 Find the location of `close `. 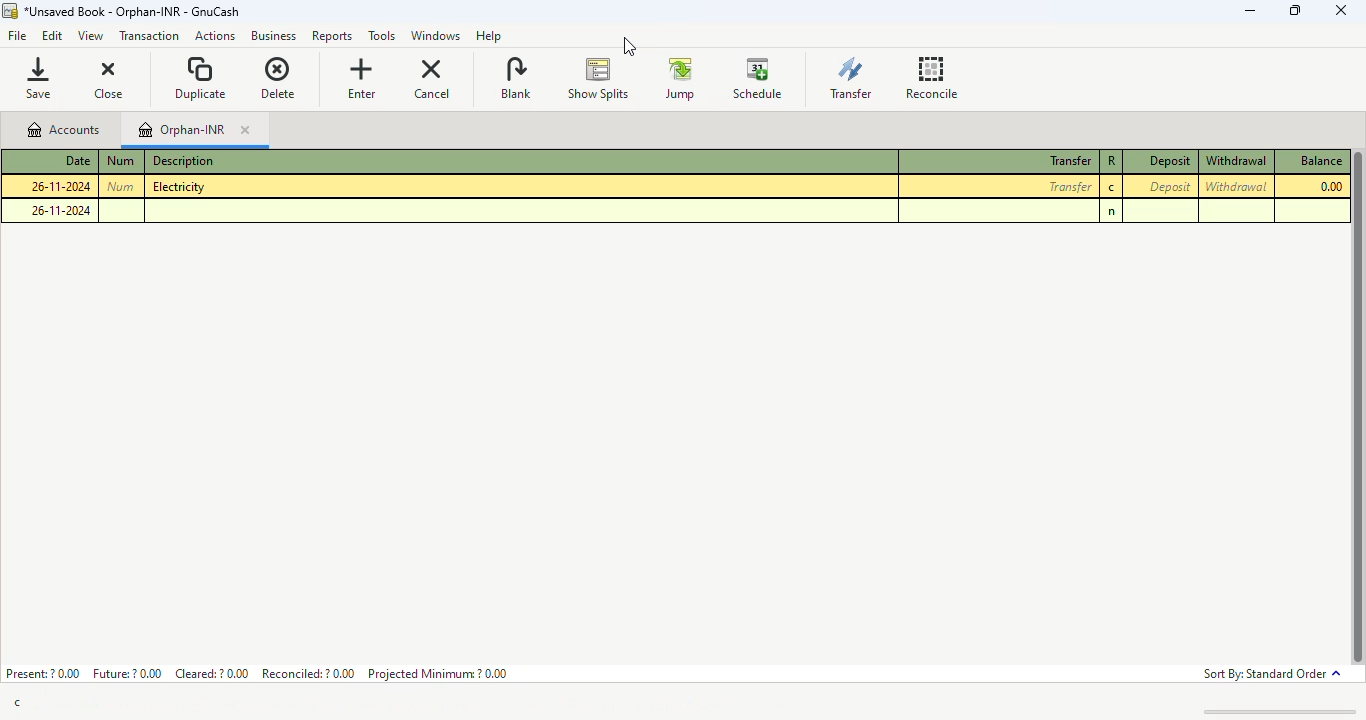

close  is located at coordinates (244, 131).